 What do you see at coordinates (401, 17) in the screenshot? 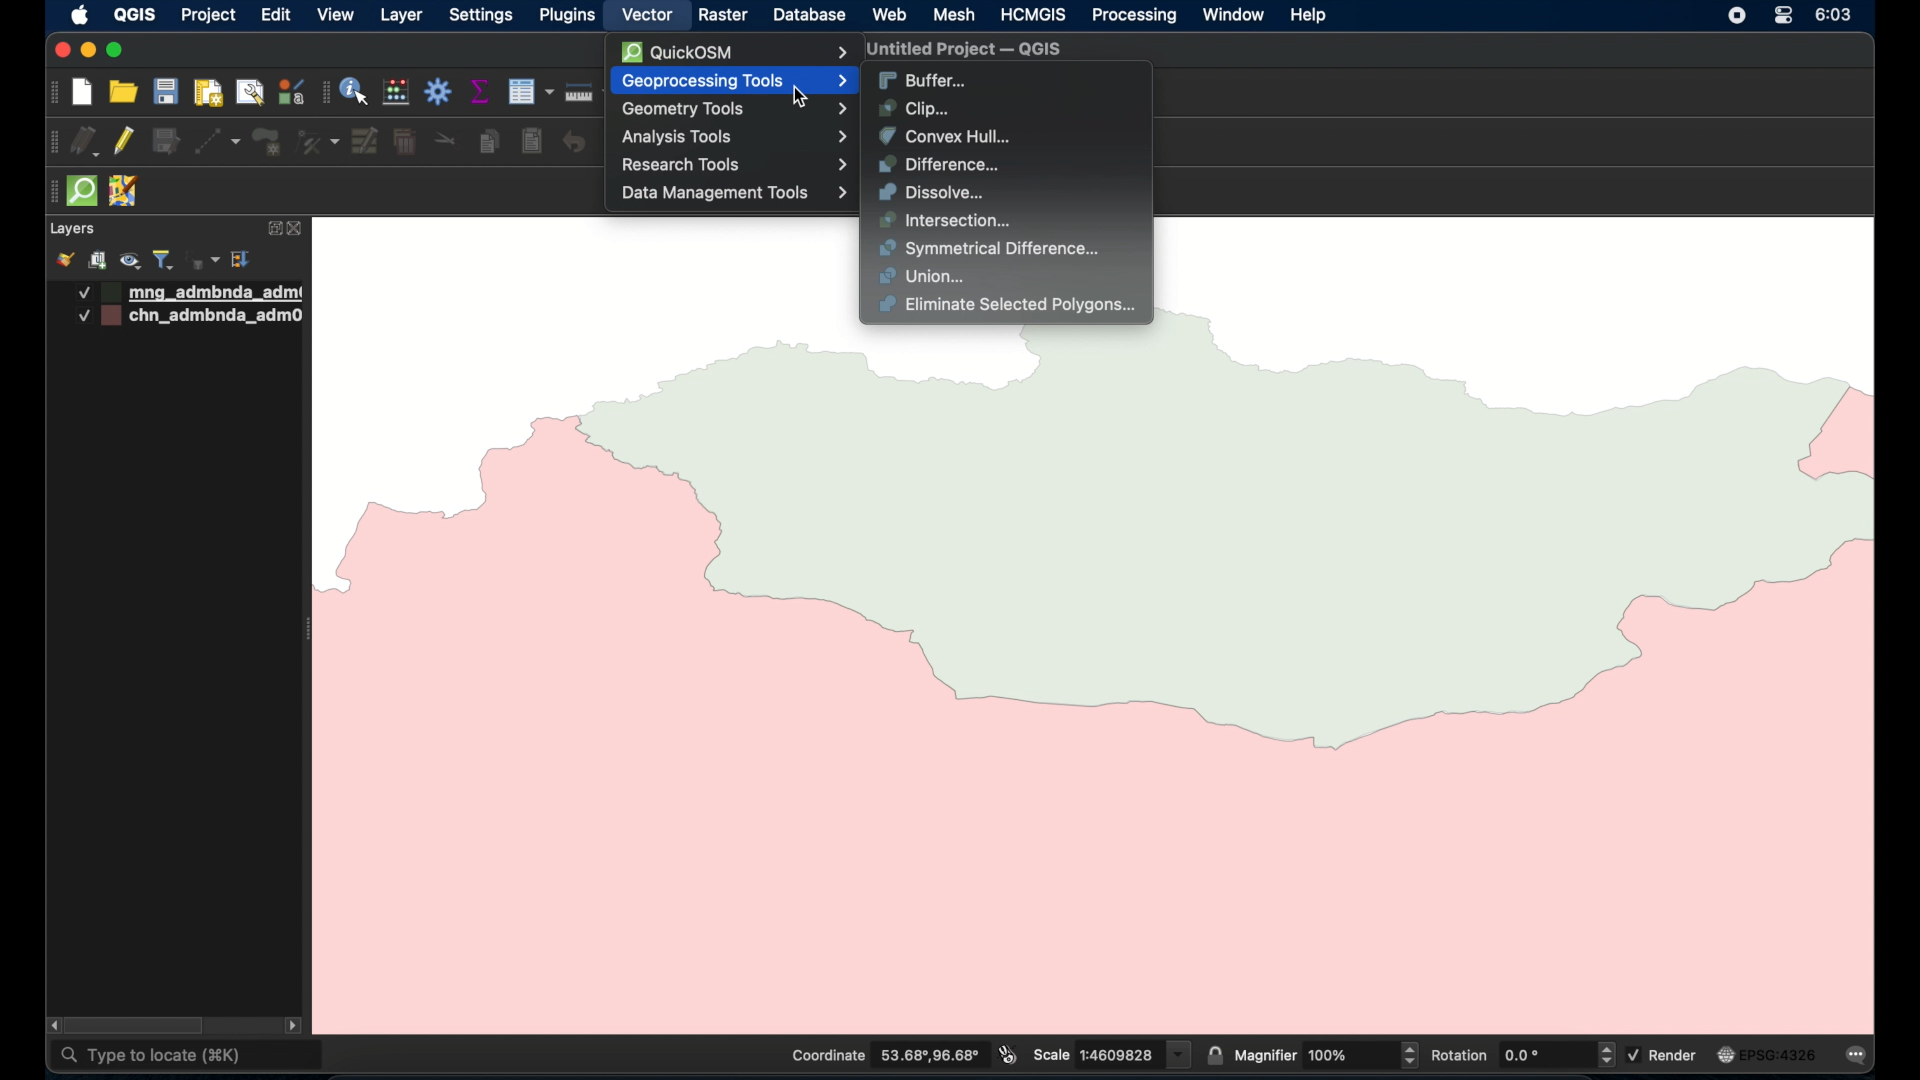
I see `layer` at bounding box center [401, 17].